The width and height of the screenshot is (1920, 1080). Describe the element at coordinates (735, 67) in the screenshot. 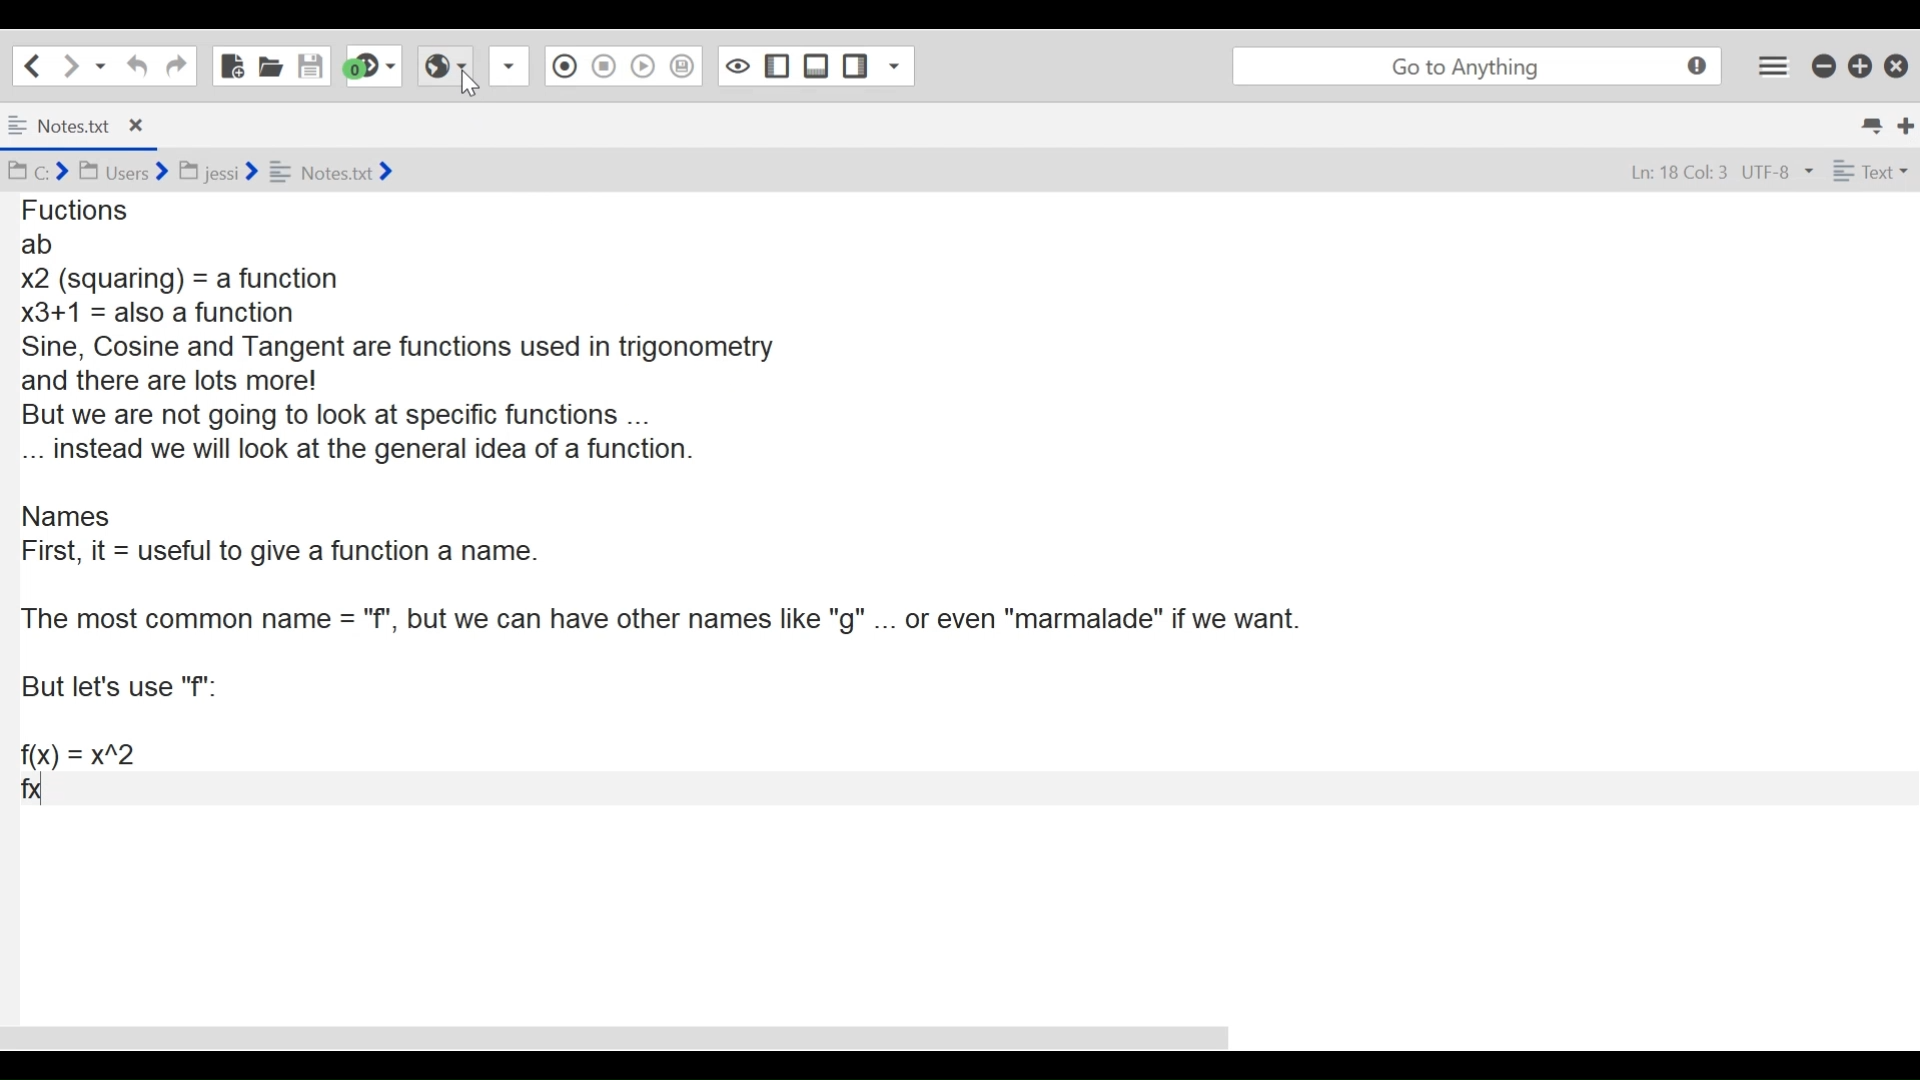

I see `Toggle focus mode` at that location.